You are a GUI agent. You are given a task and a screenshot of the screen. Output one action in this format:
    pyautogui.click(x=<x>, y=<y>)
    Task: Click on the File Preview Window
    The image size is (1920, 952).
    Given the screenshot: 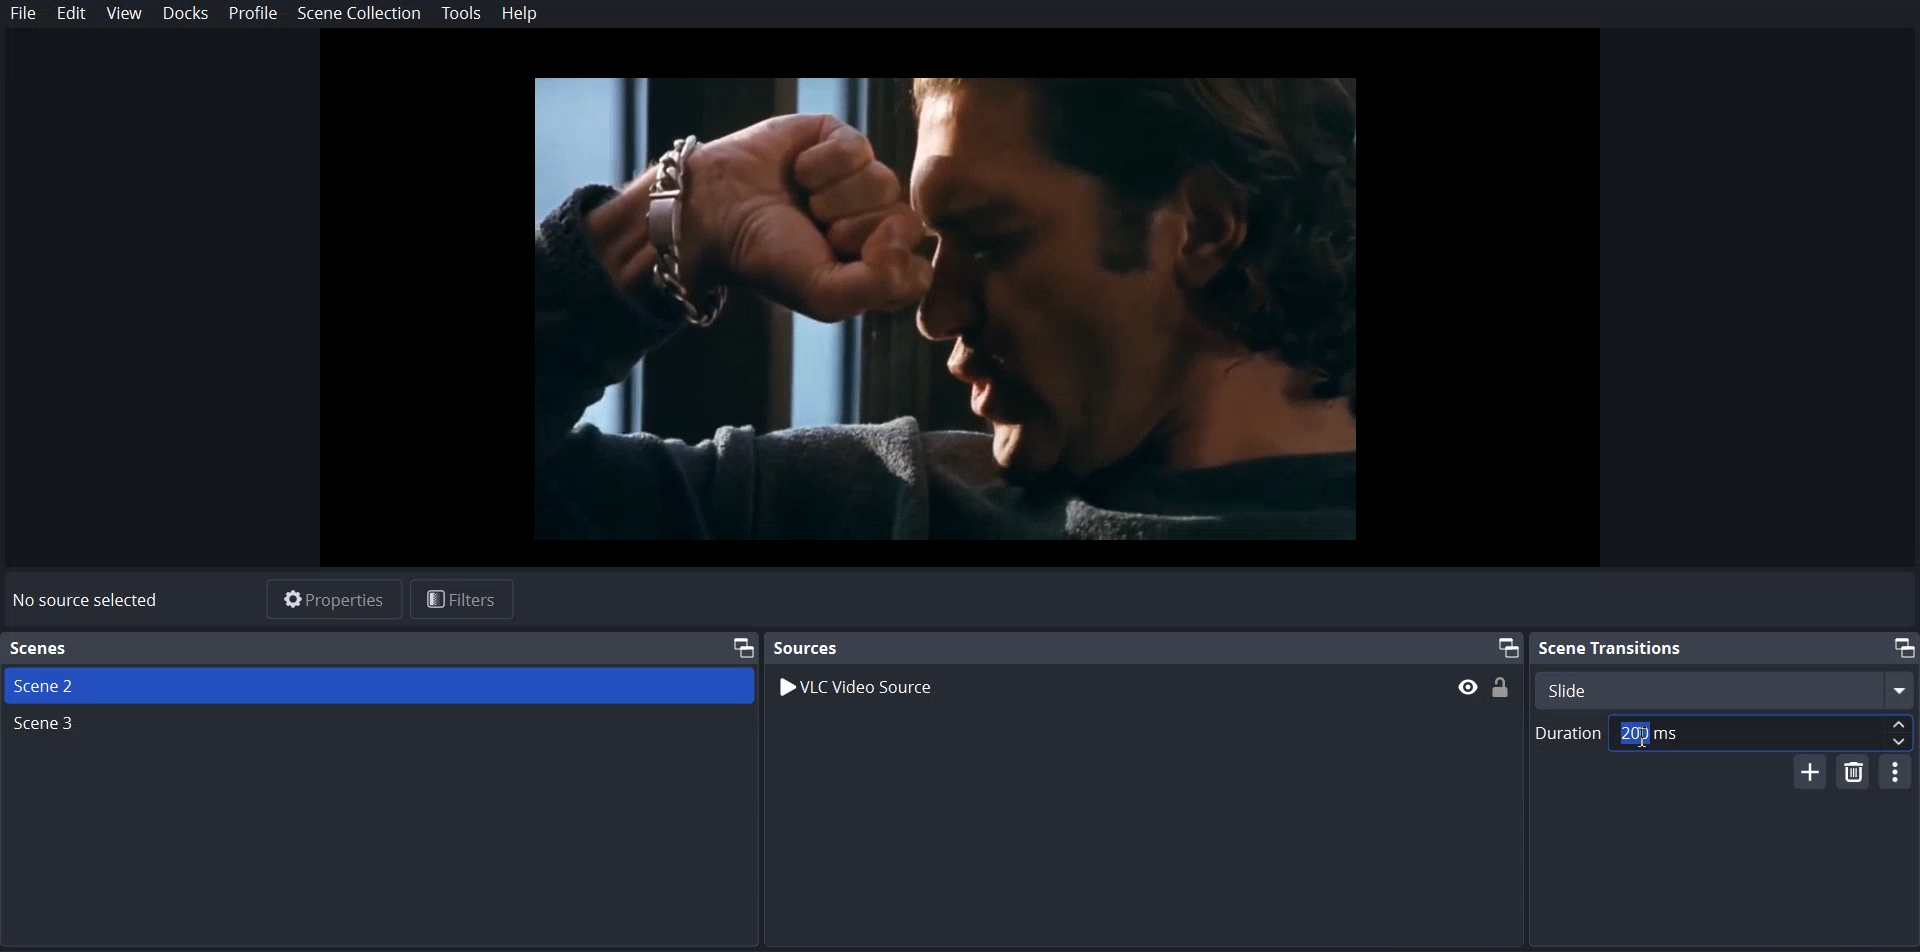 What is the action you would take?
    pyautogui.click(x=942, y=310)
    